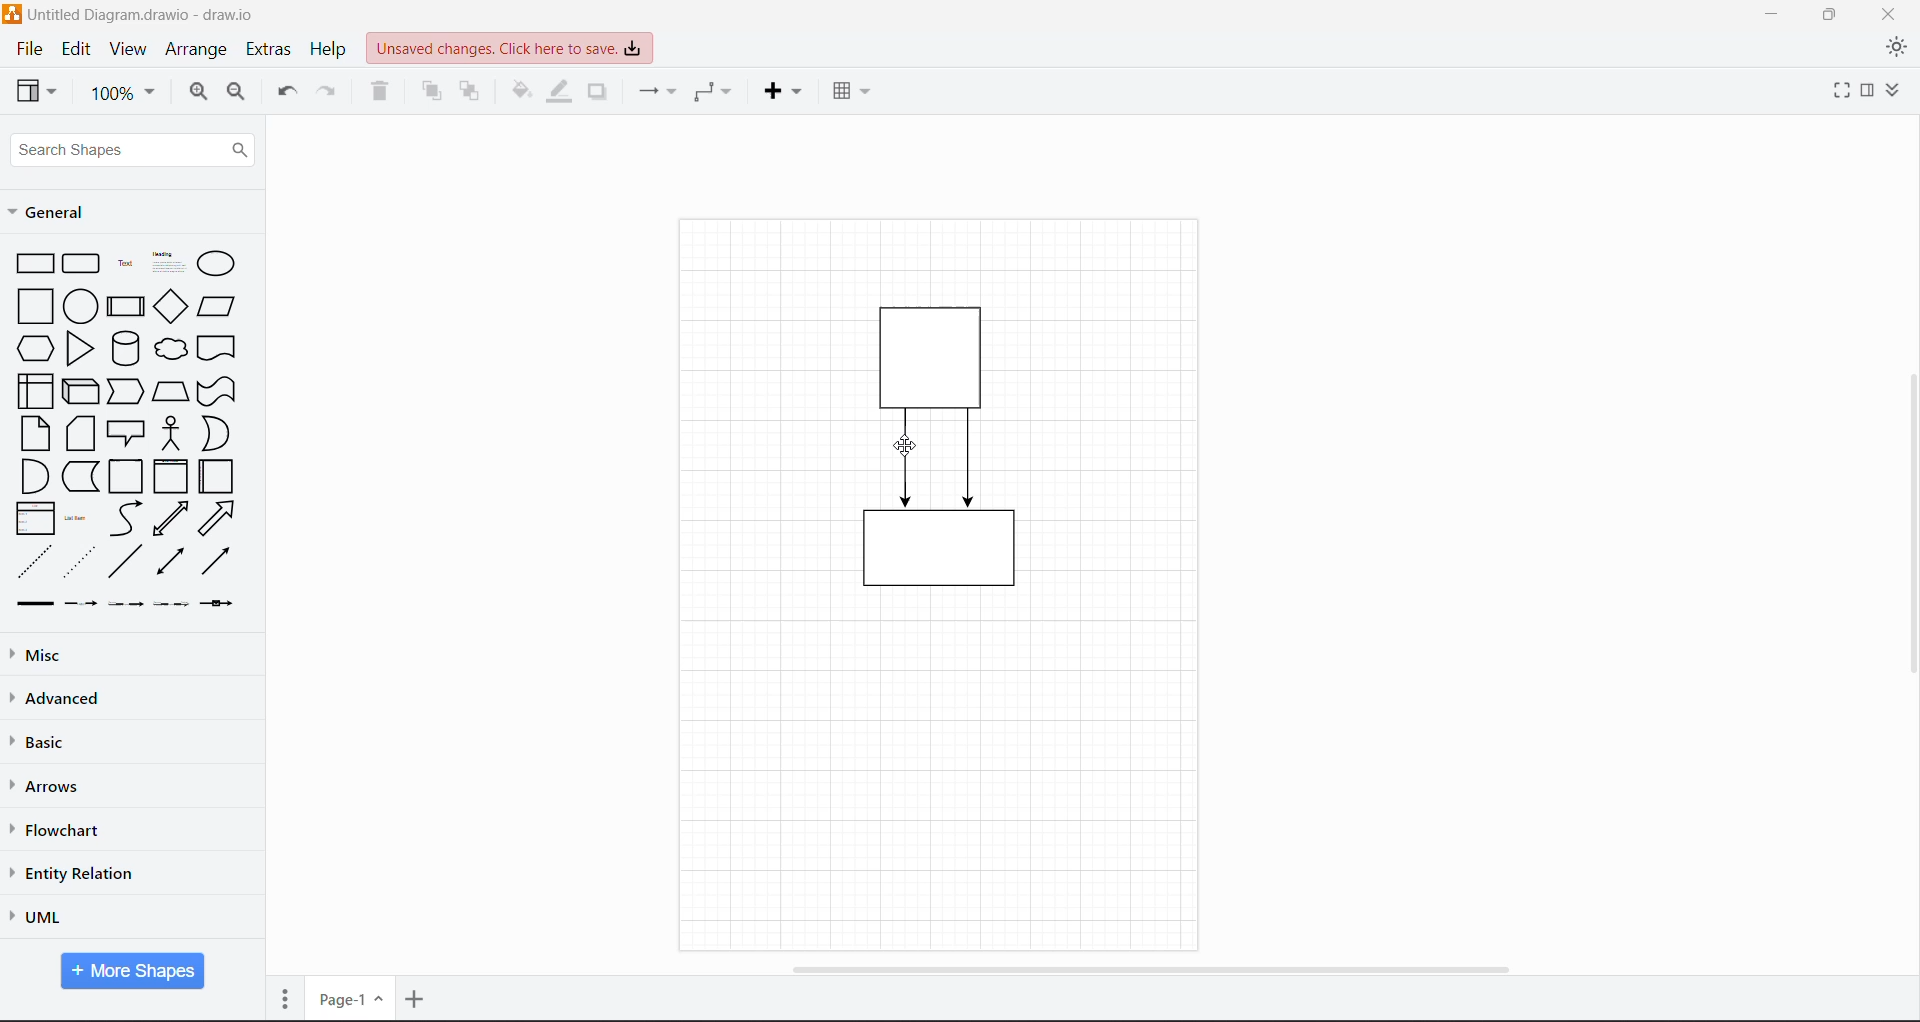  Describe the element at coordinates (33, 476) in the screenshot. I see `And` at that location.